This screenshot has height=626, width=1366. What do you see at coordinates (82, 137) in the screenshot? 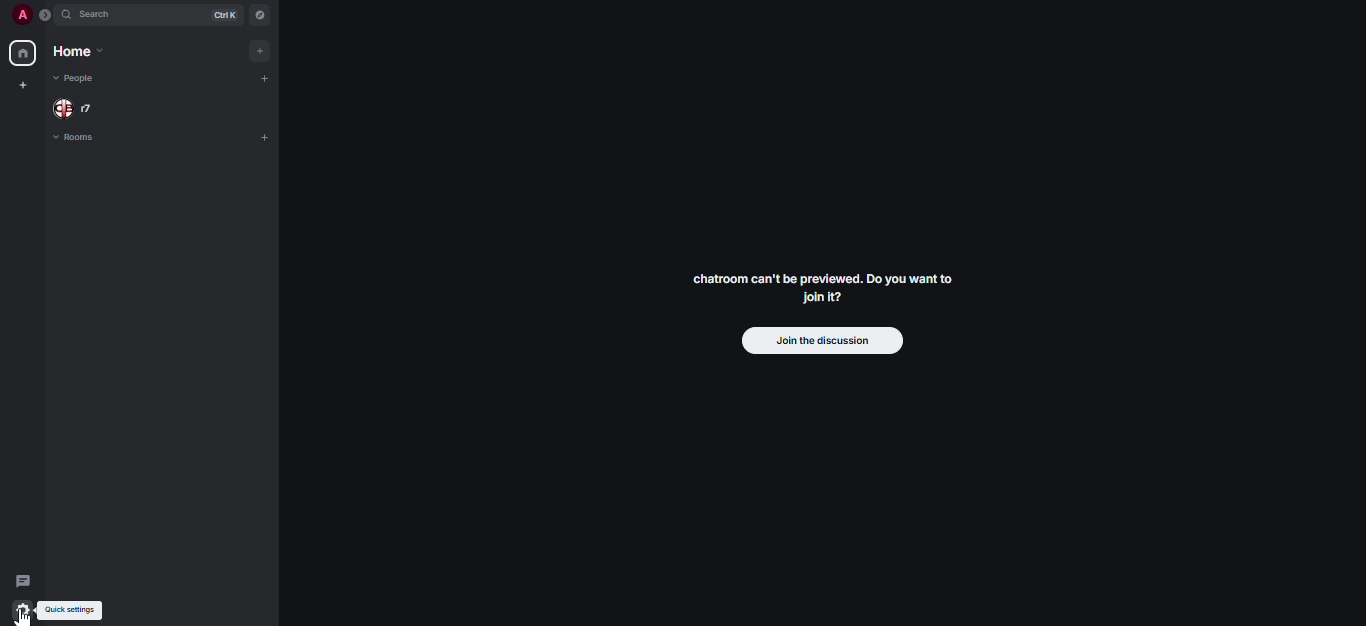
I see `rooms` at bounding box center [82, 137].